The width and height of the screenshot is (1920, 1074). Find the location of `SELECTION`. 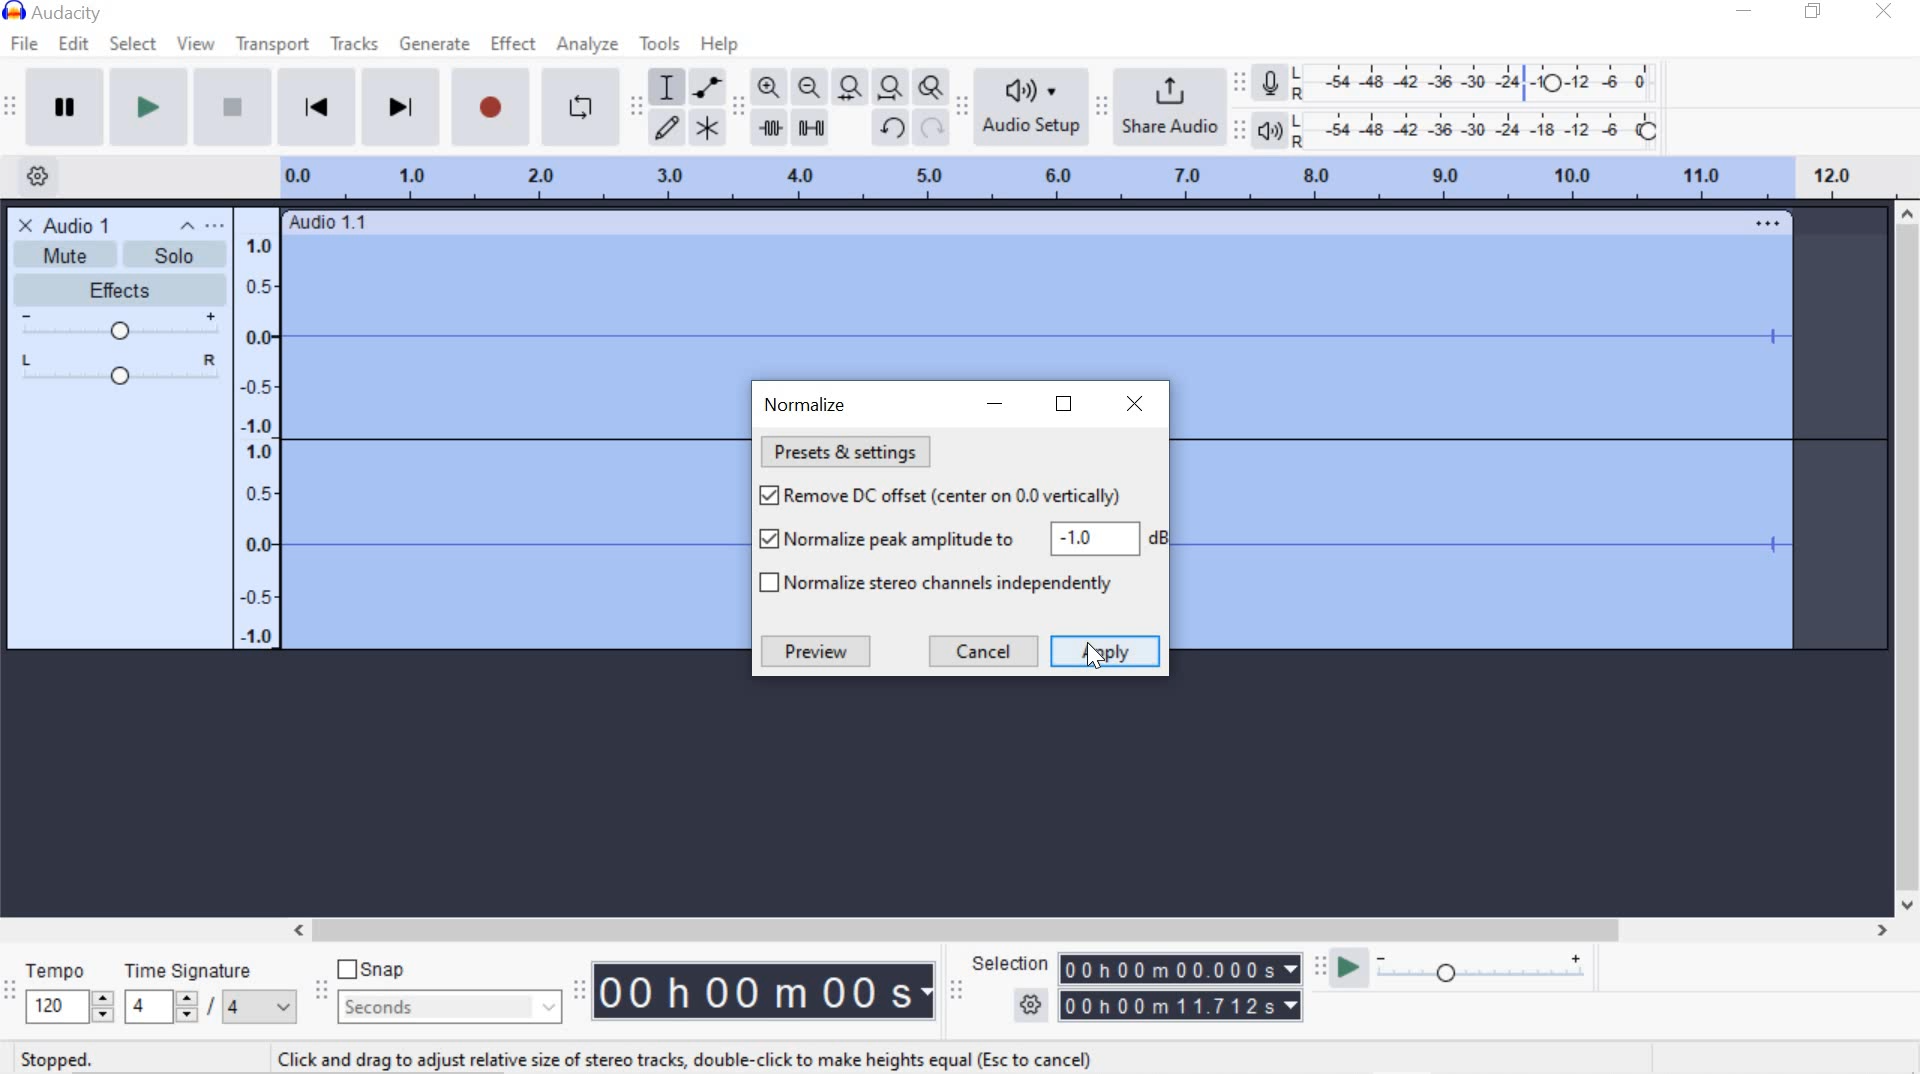

SELECTION is located at coordinates (1013, 964).